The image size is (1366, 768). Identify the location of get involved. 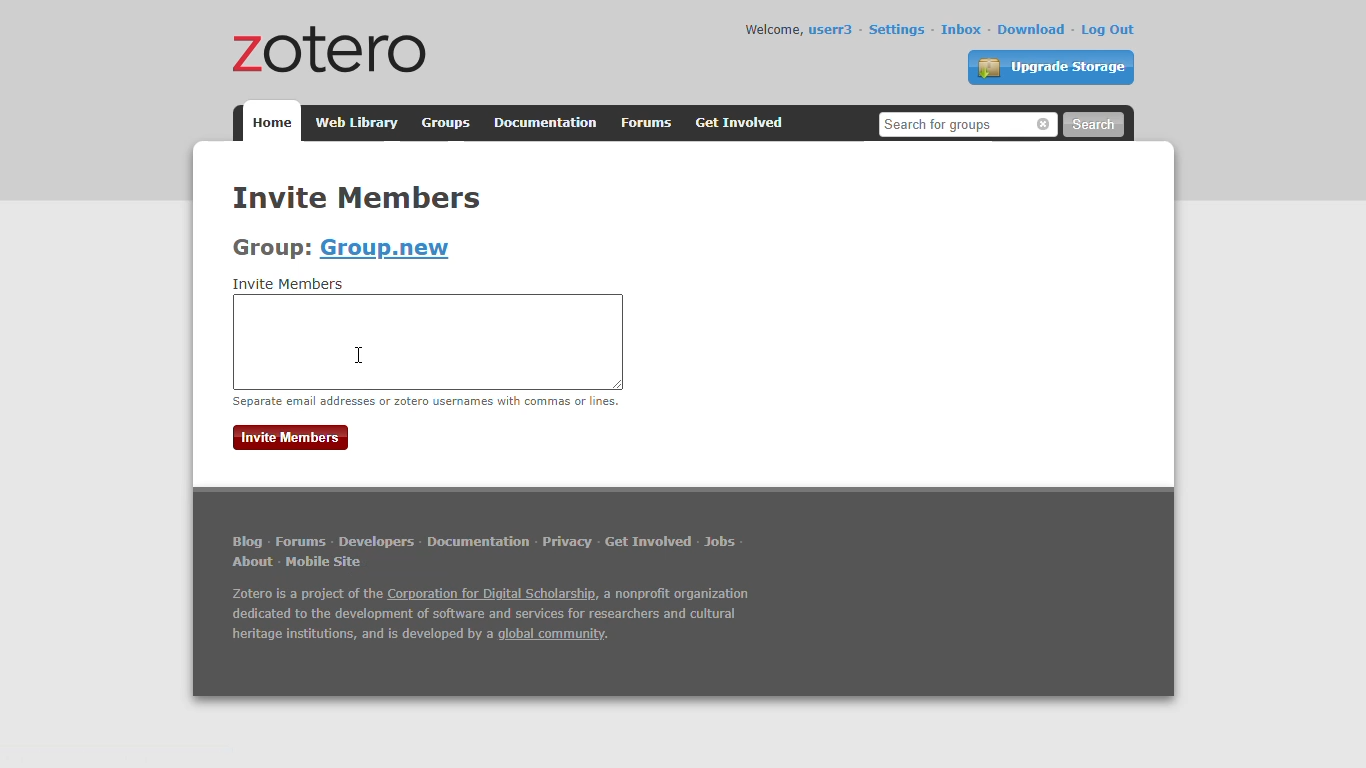
(739, 123).